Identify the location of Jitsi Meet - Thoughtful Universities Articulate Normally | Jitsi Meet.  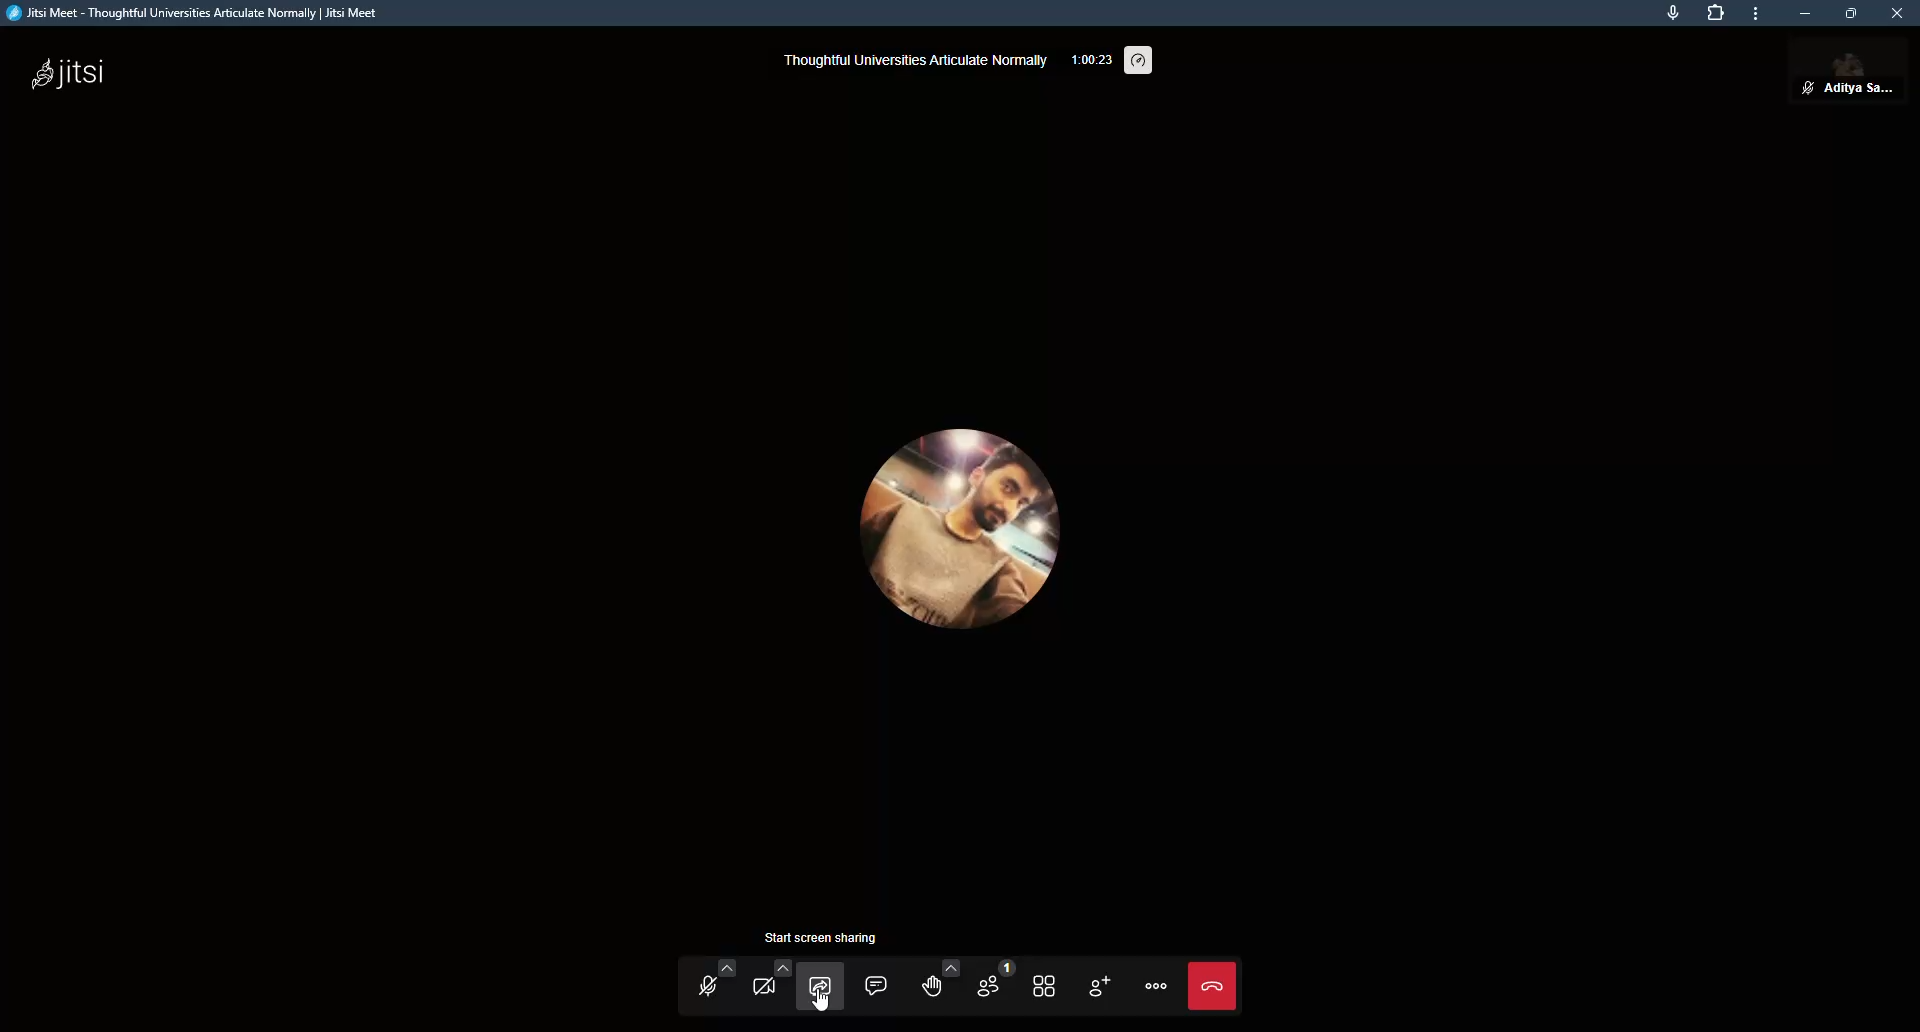
(212, 14).